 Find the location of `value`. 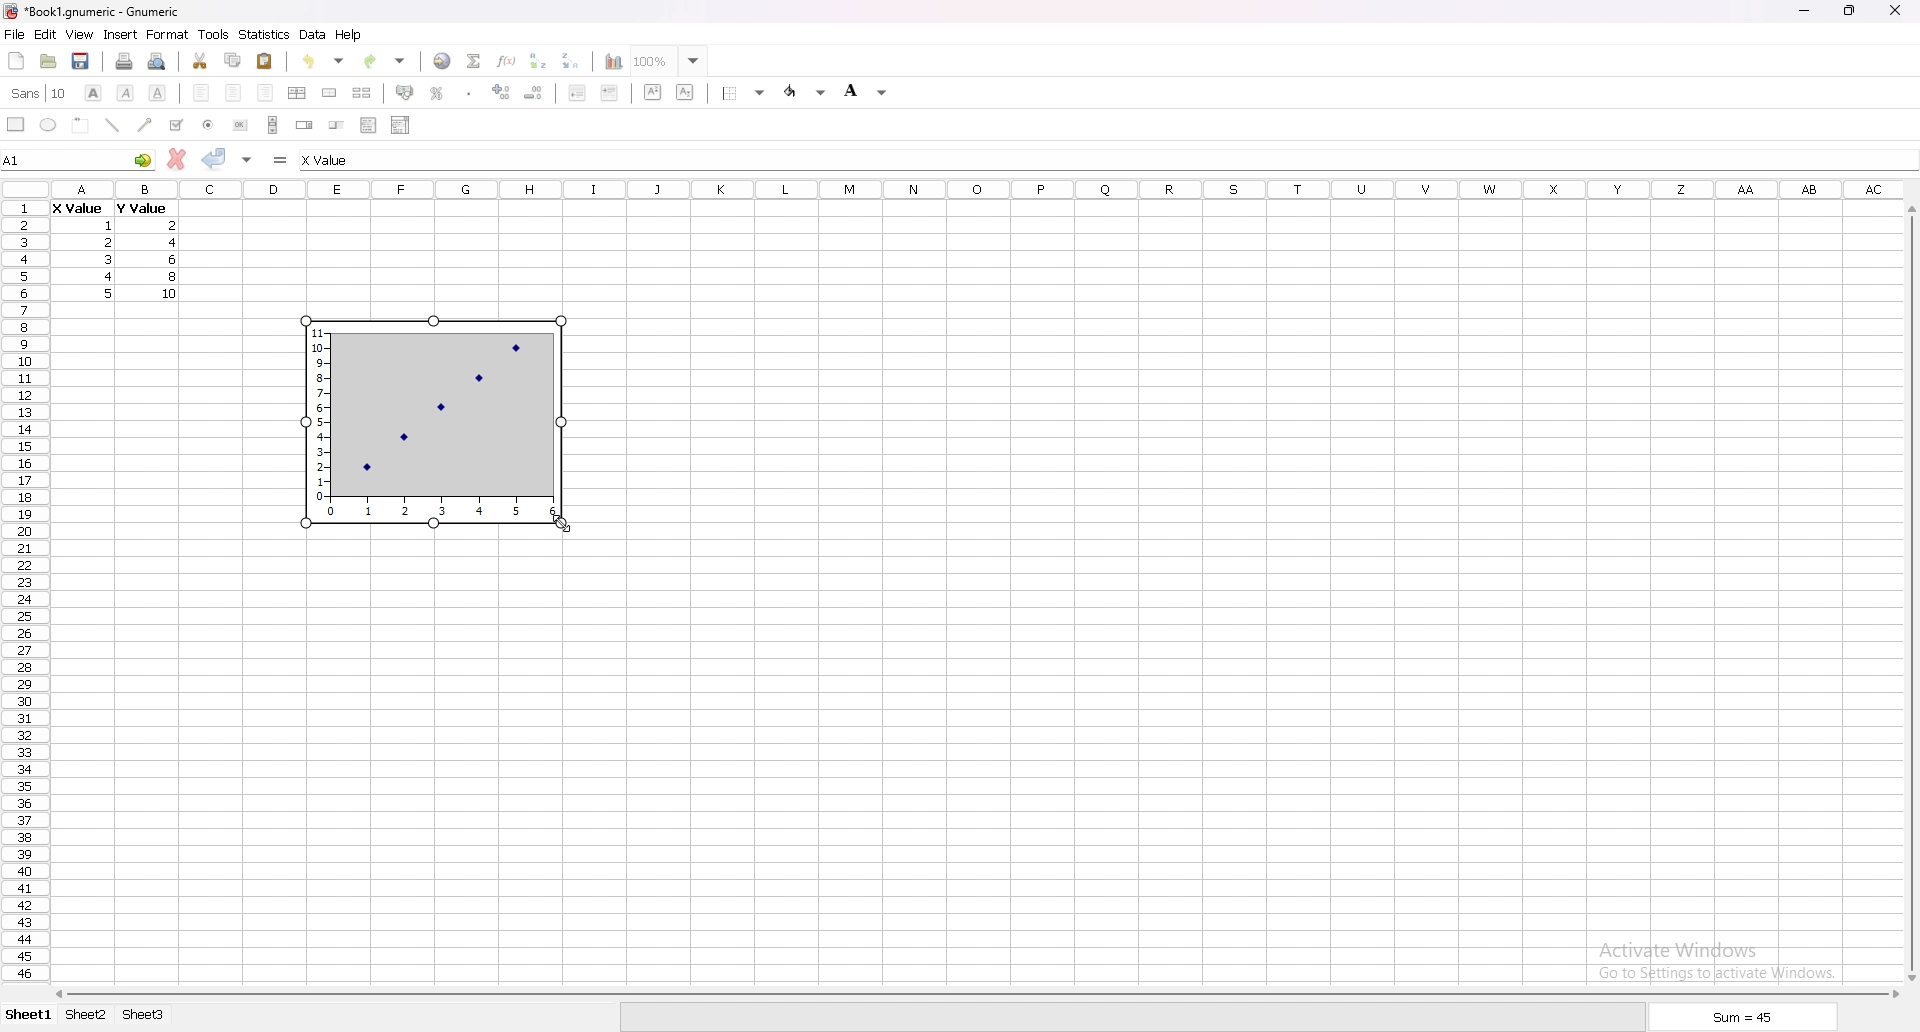

value is located at coordinates (107, 242).